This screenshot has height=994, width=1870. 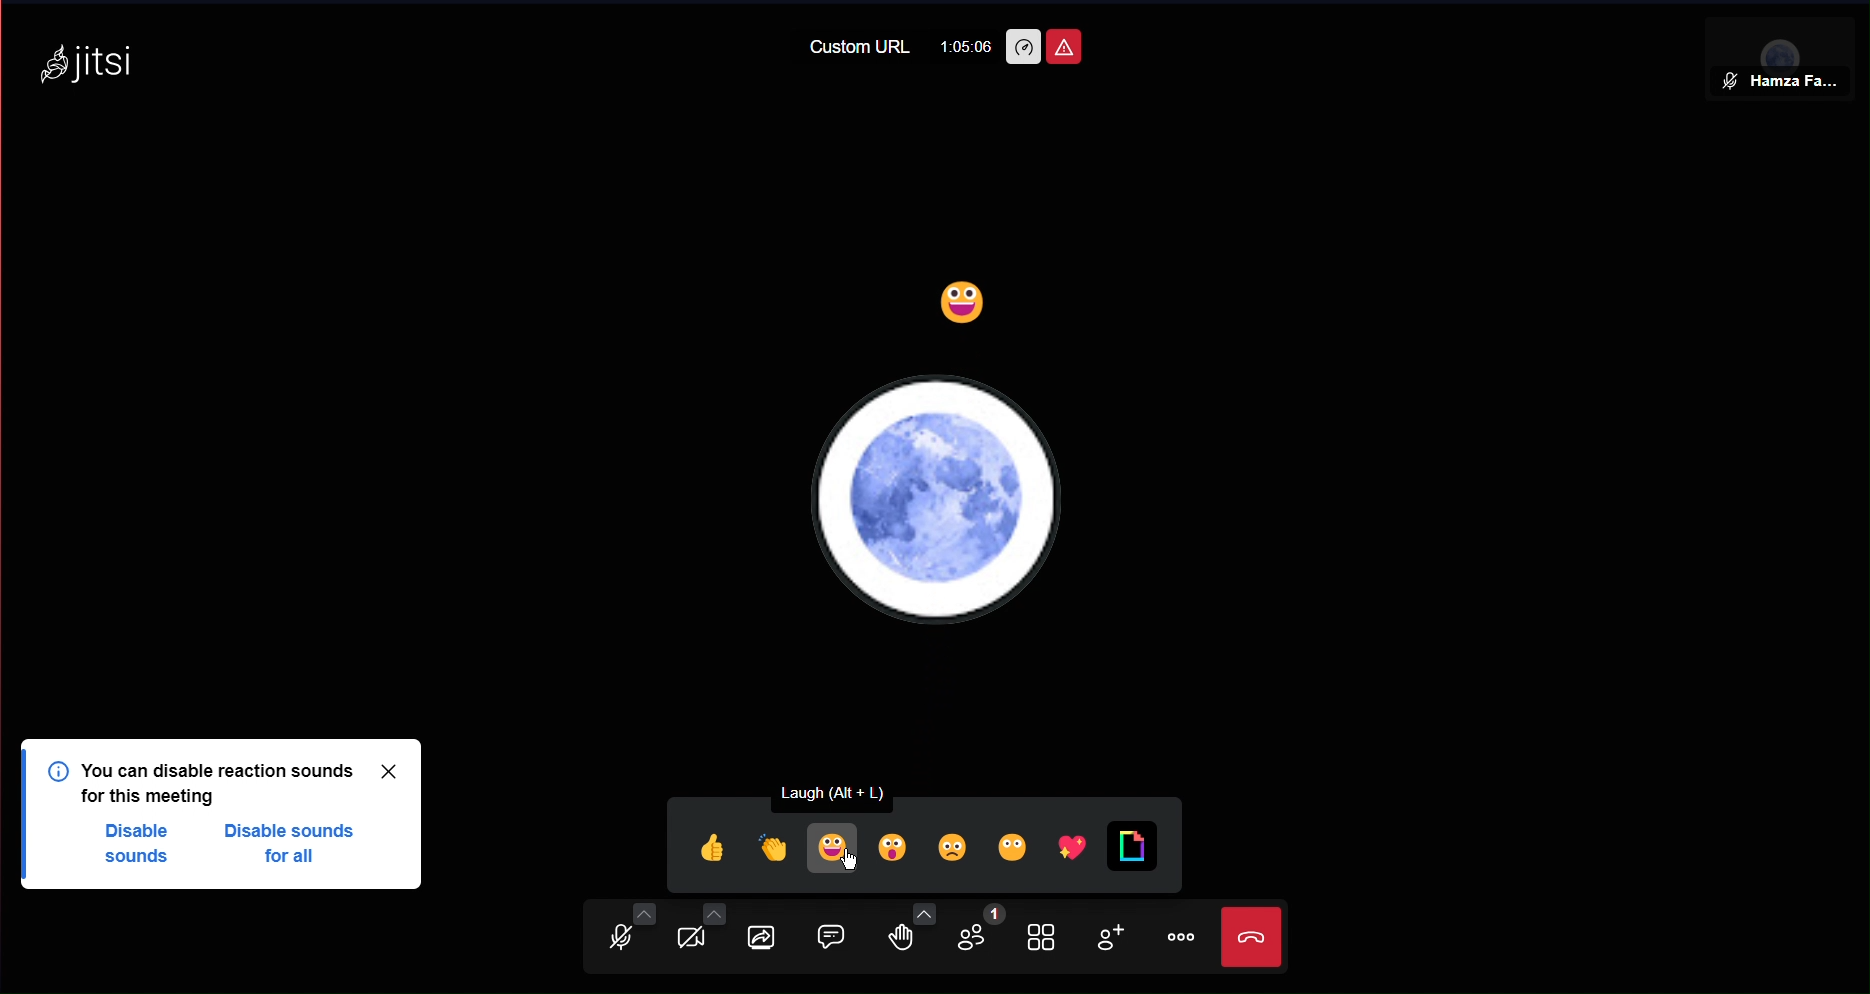 What do you see at coordinates (1179, 937) in the screenshot?
I see `More` at bounding box center [1179, 937].